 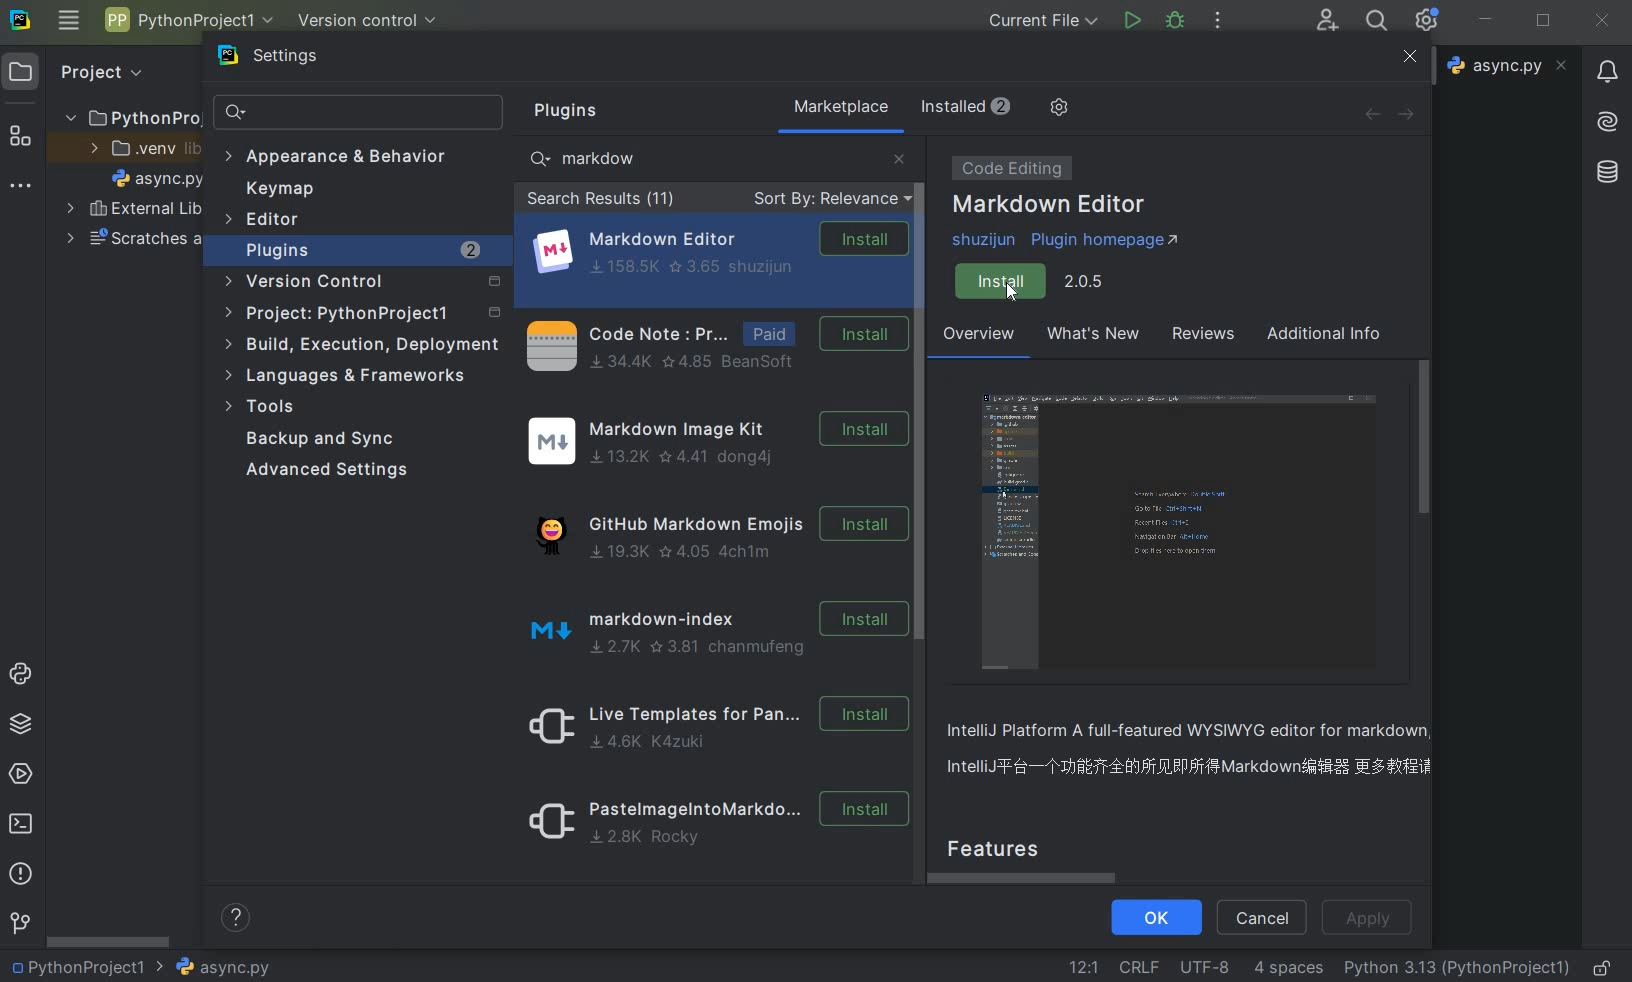 I want to click on scratches and consoles, so click(x=134, y=241).